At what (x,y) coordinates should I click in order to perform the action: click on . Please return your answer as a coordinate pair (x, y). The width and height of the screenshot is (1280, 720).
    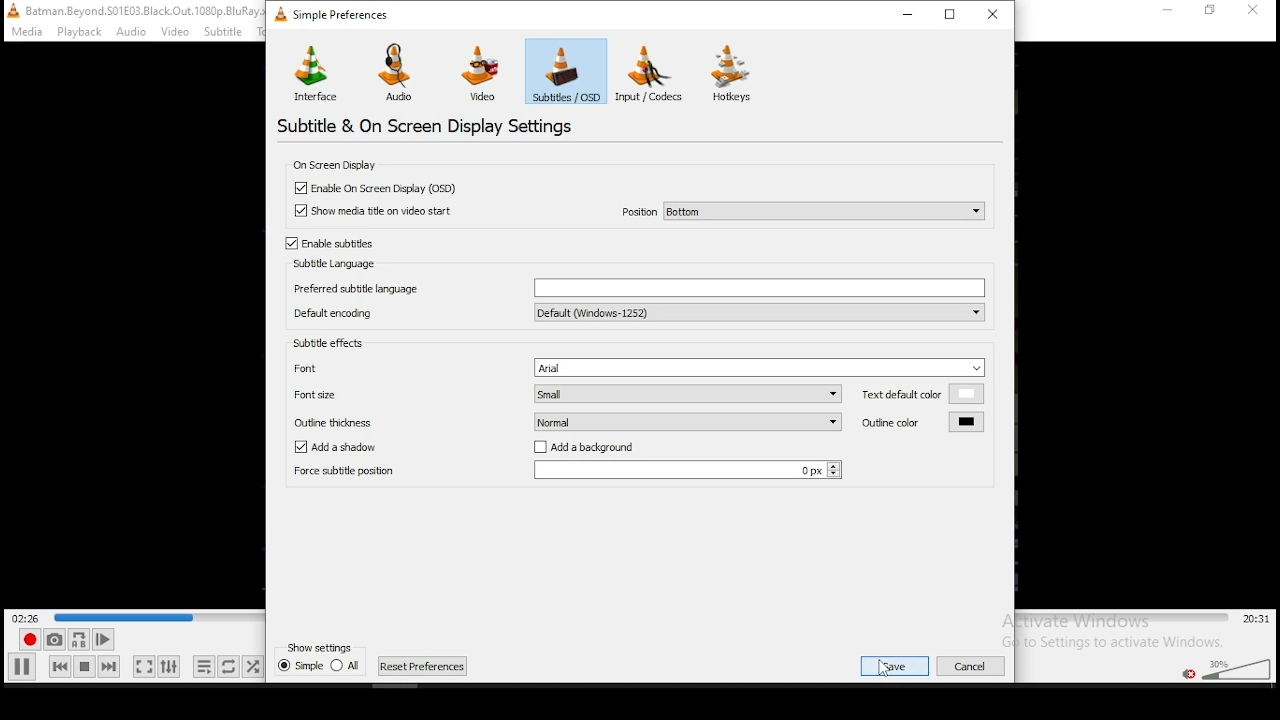
    Looking at the image, I should click on (1257, 11).